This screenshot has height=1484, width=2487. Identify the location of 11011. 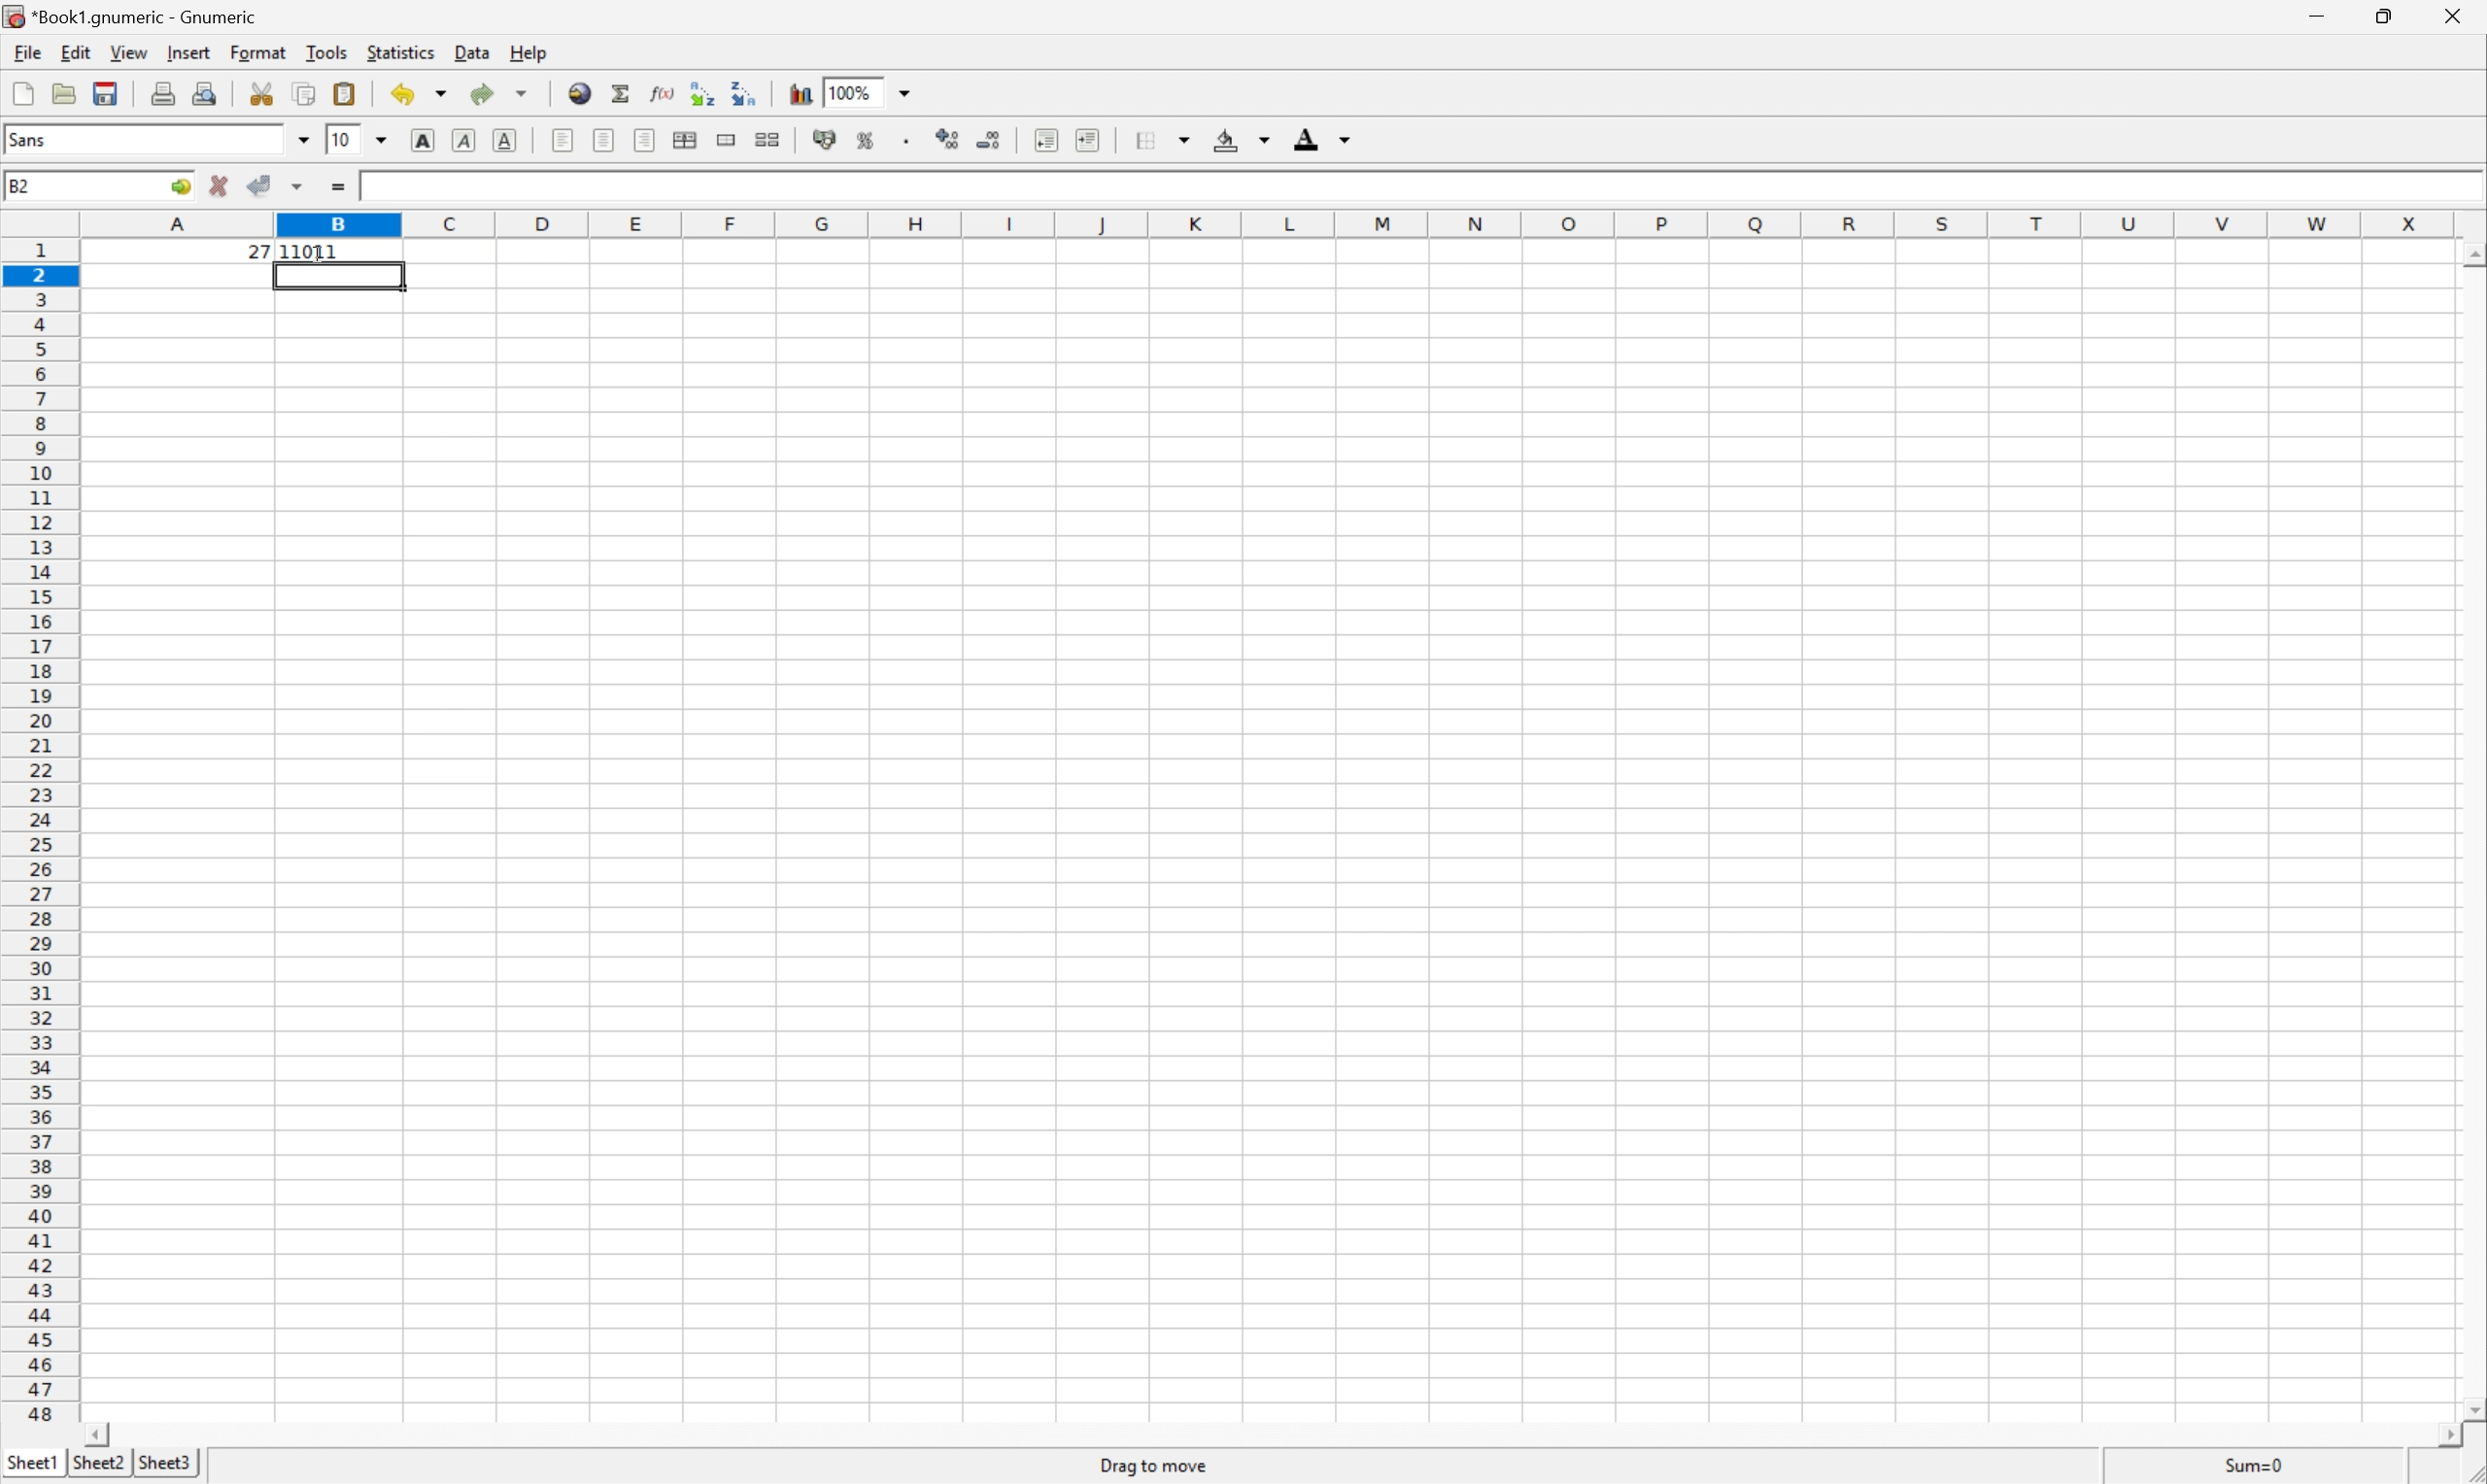
(322, 250).